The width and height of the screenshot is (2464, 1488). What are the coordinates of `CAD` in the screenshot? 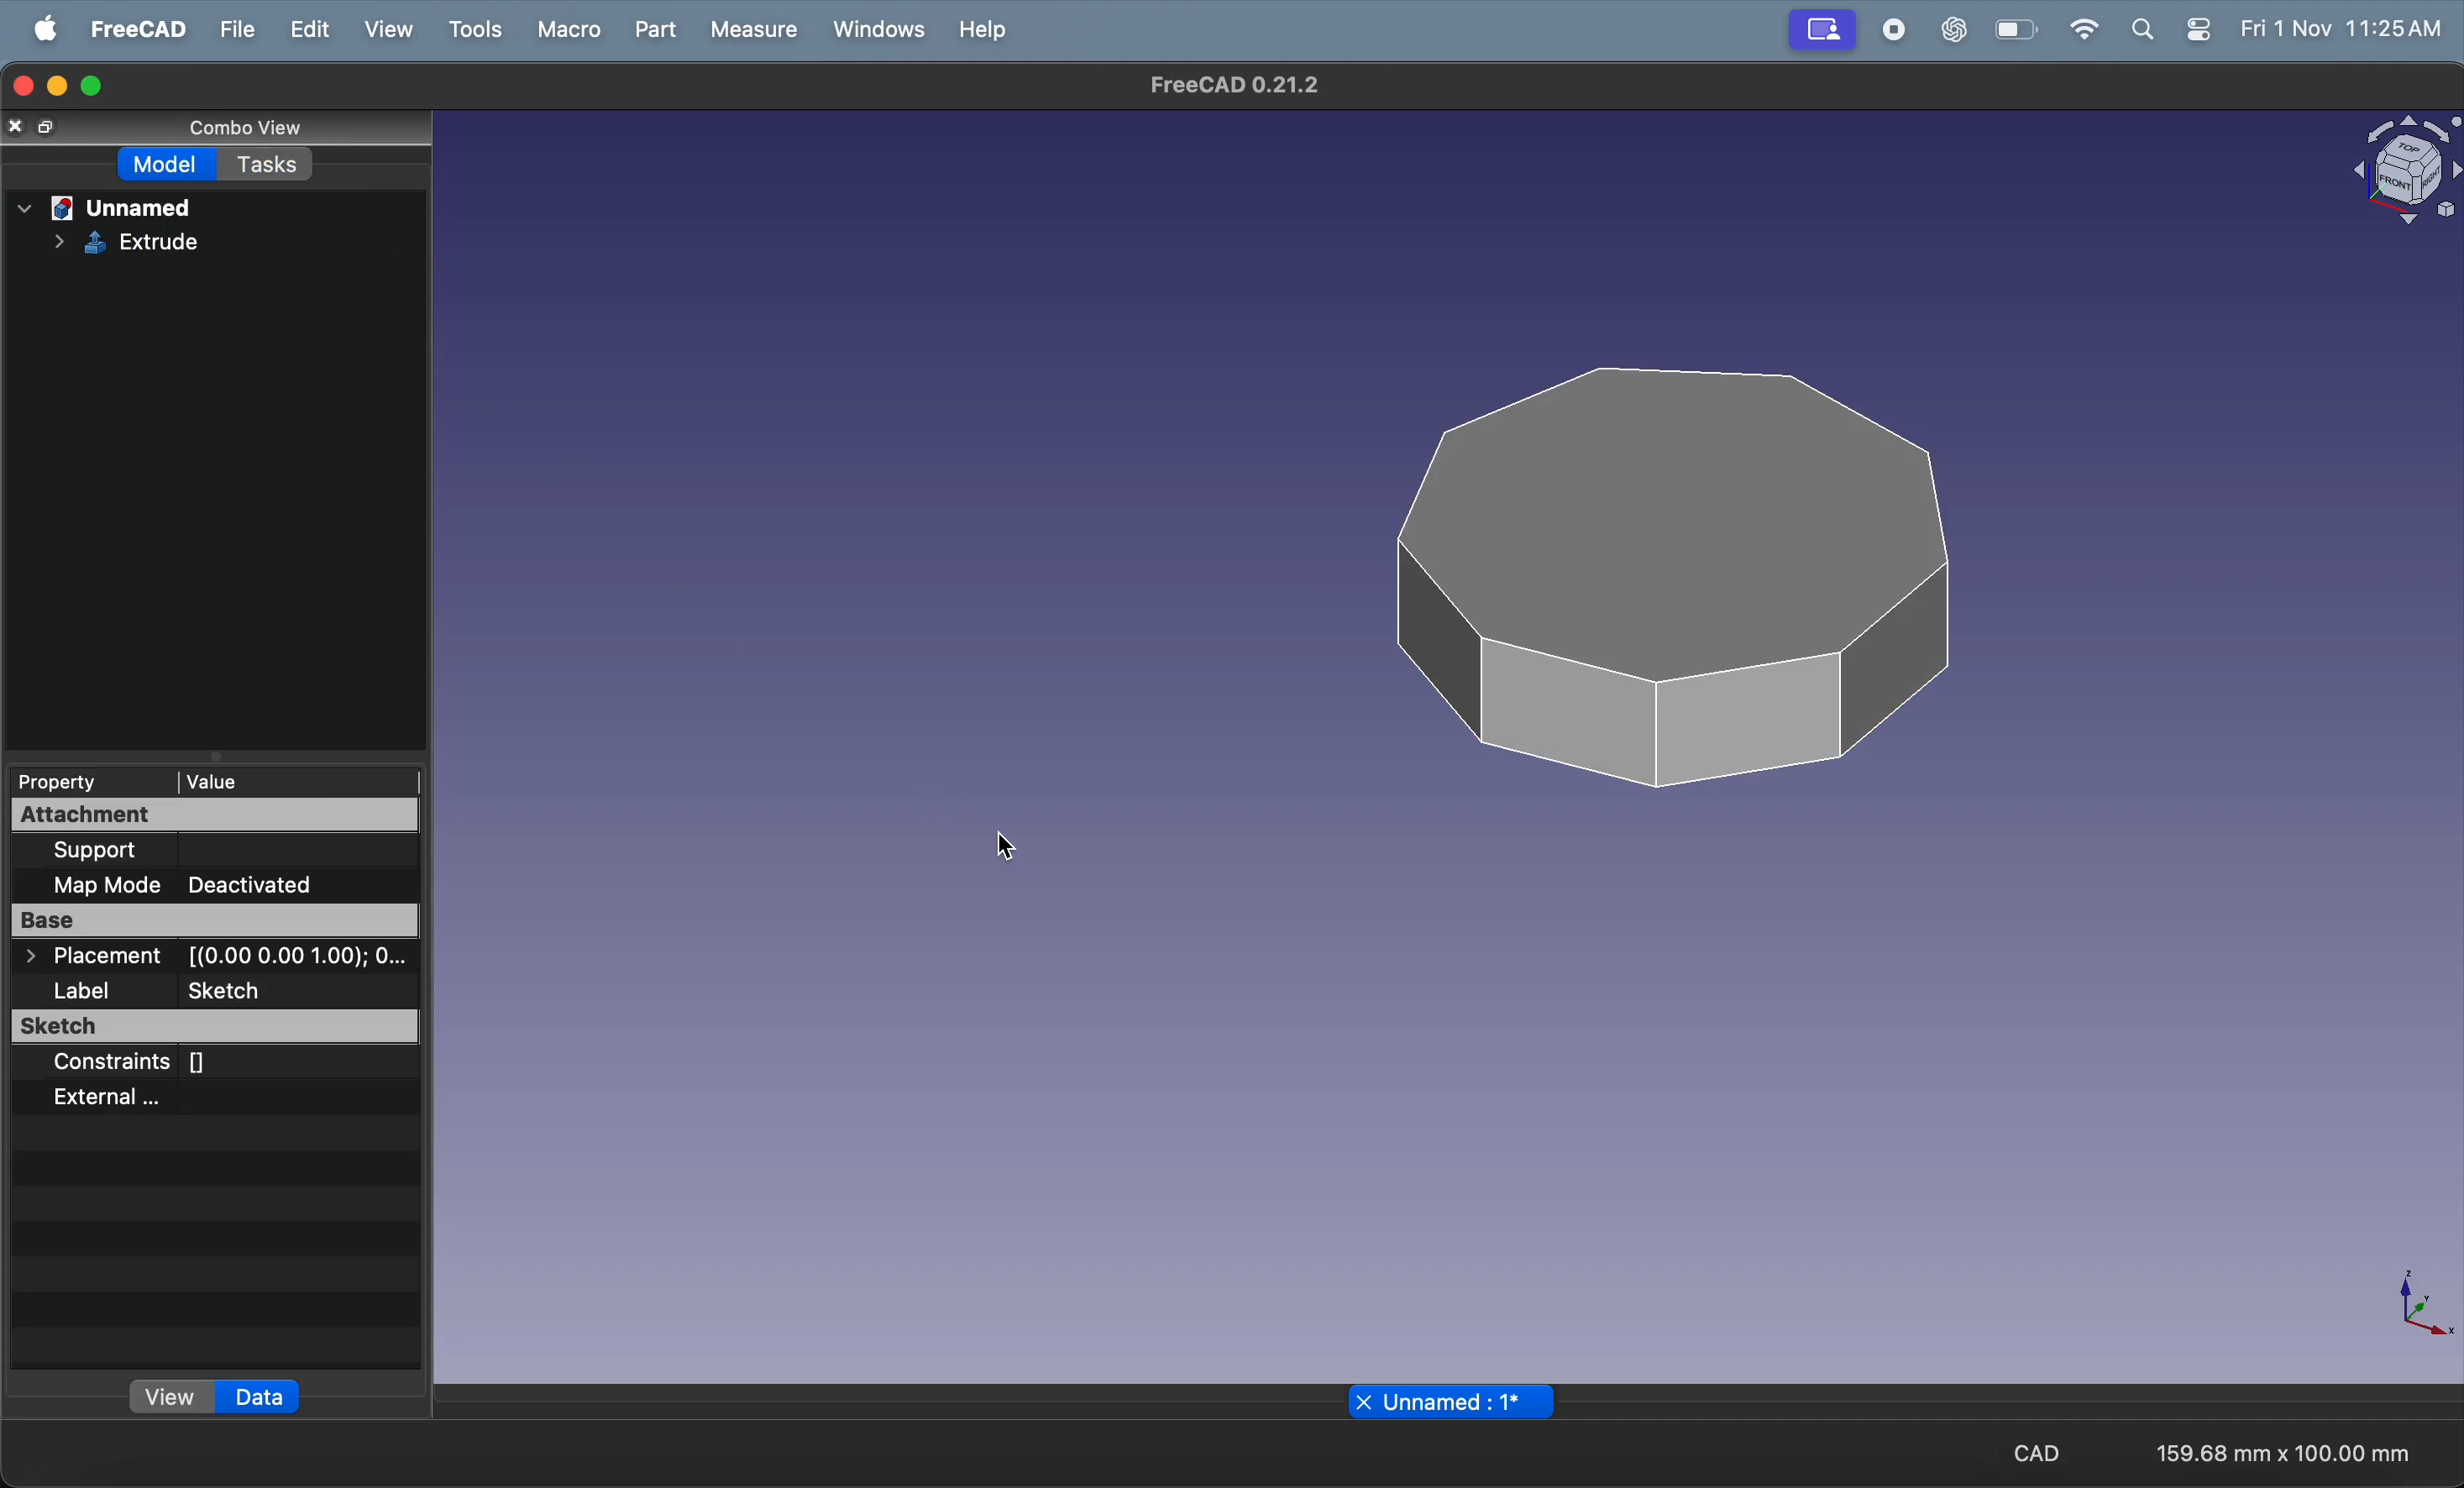 It's located at (2049, 1453).